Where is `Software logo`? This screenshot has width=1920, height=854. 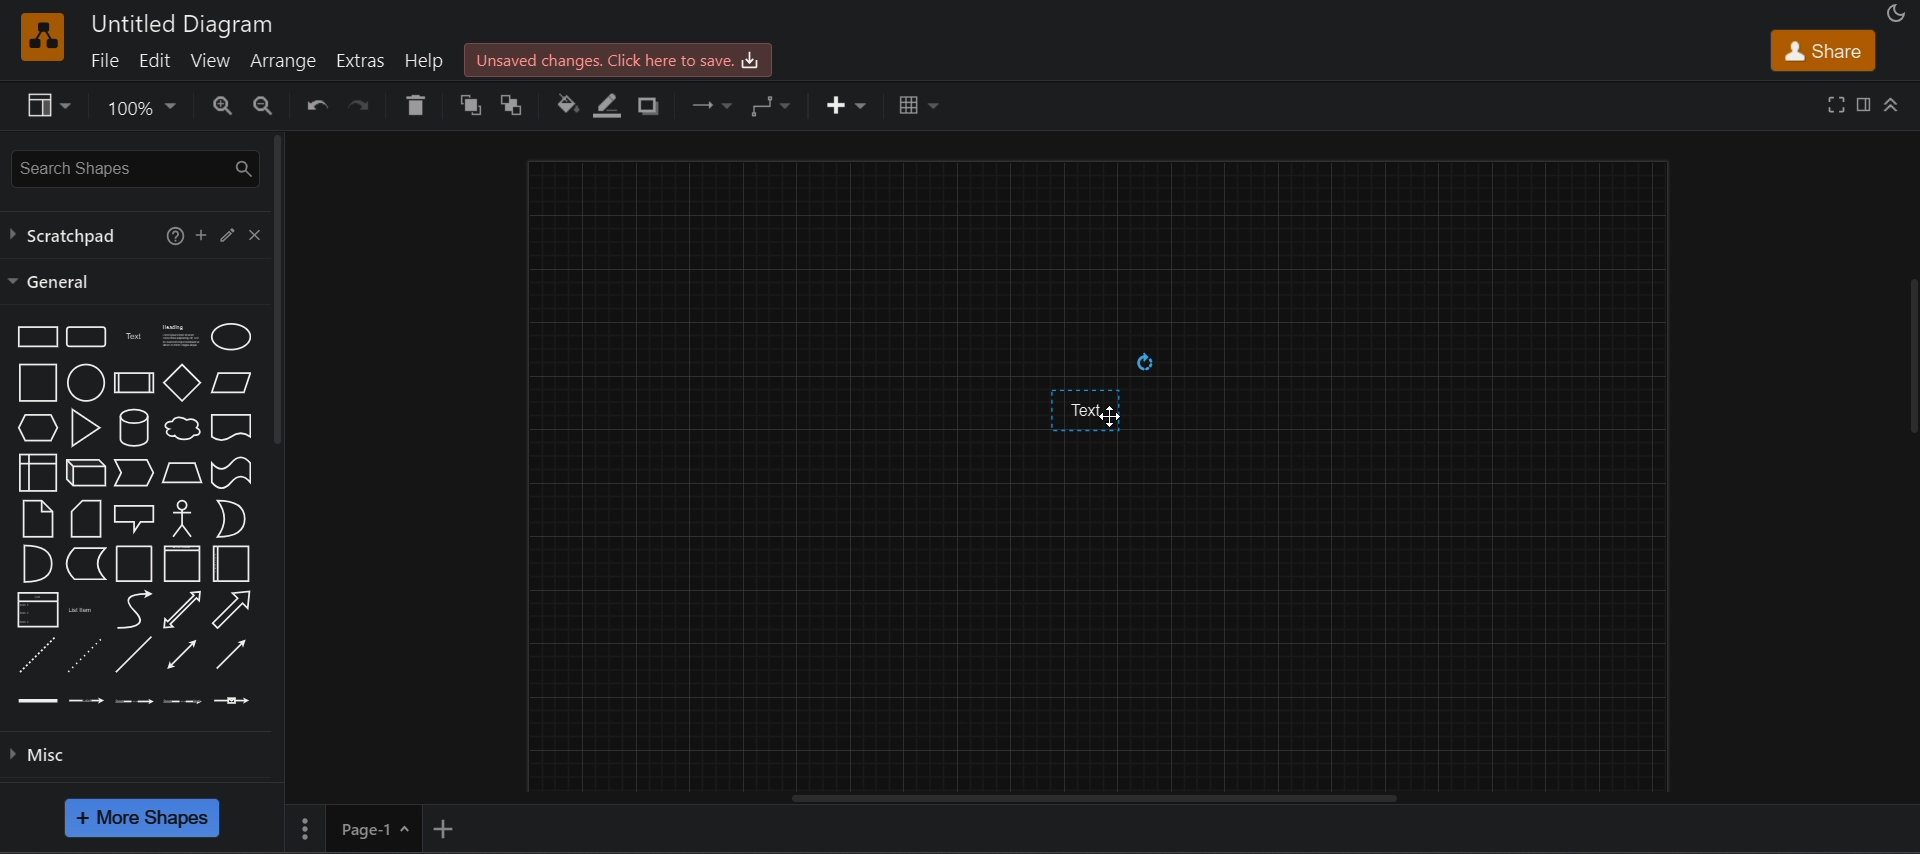 Software logo is located at coordinates (43, 37).